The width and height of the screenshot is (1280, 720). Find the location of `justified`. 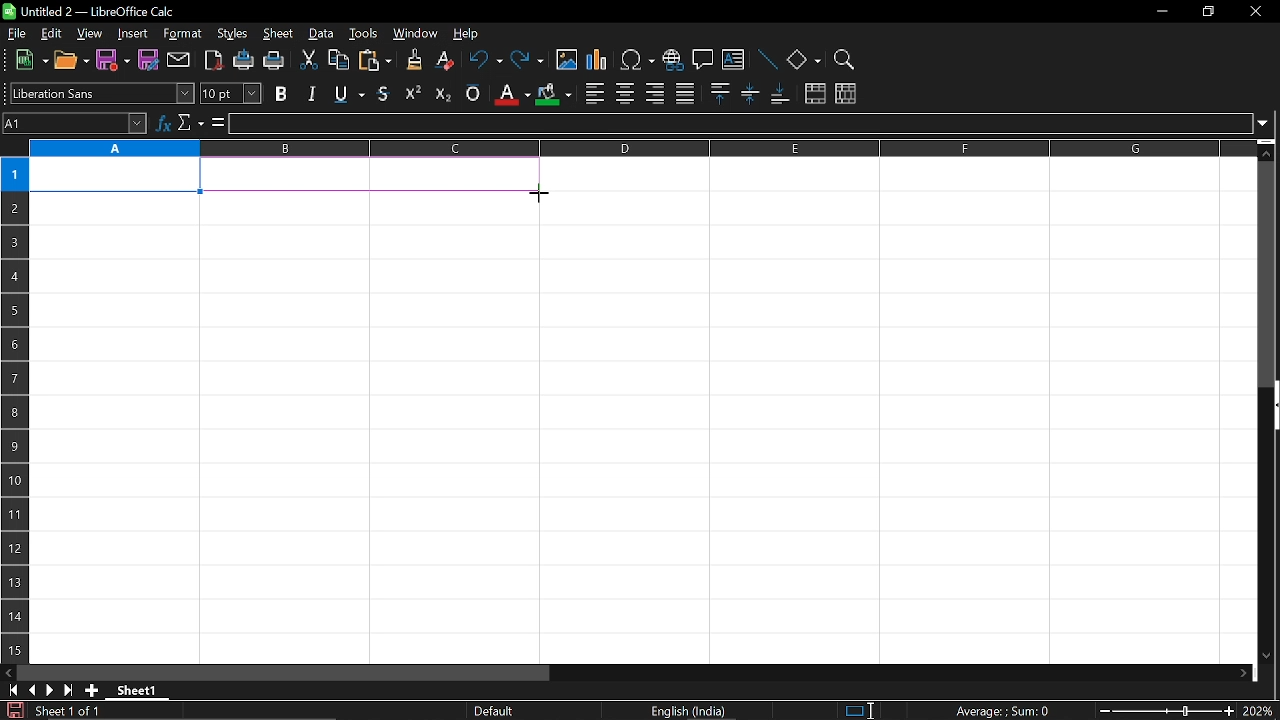

justified is located at coordinates (685, 92).